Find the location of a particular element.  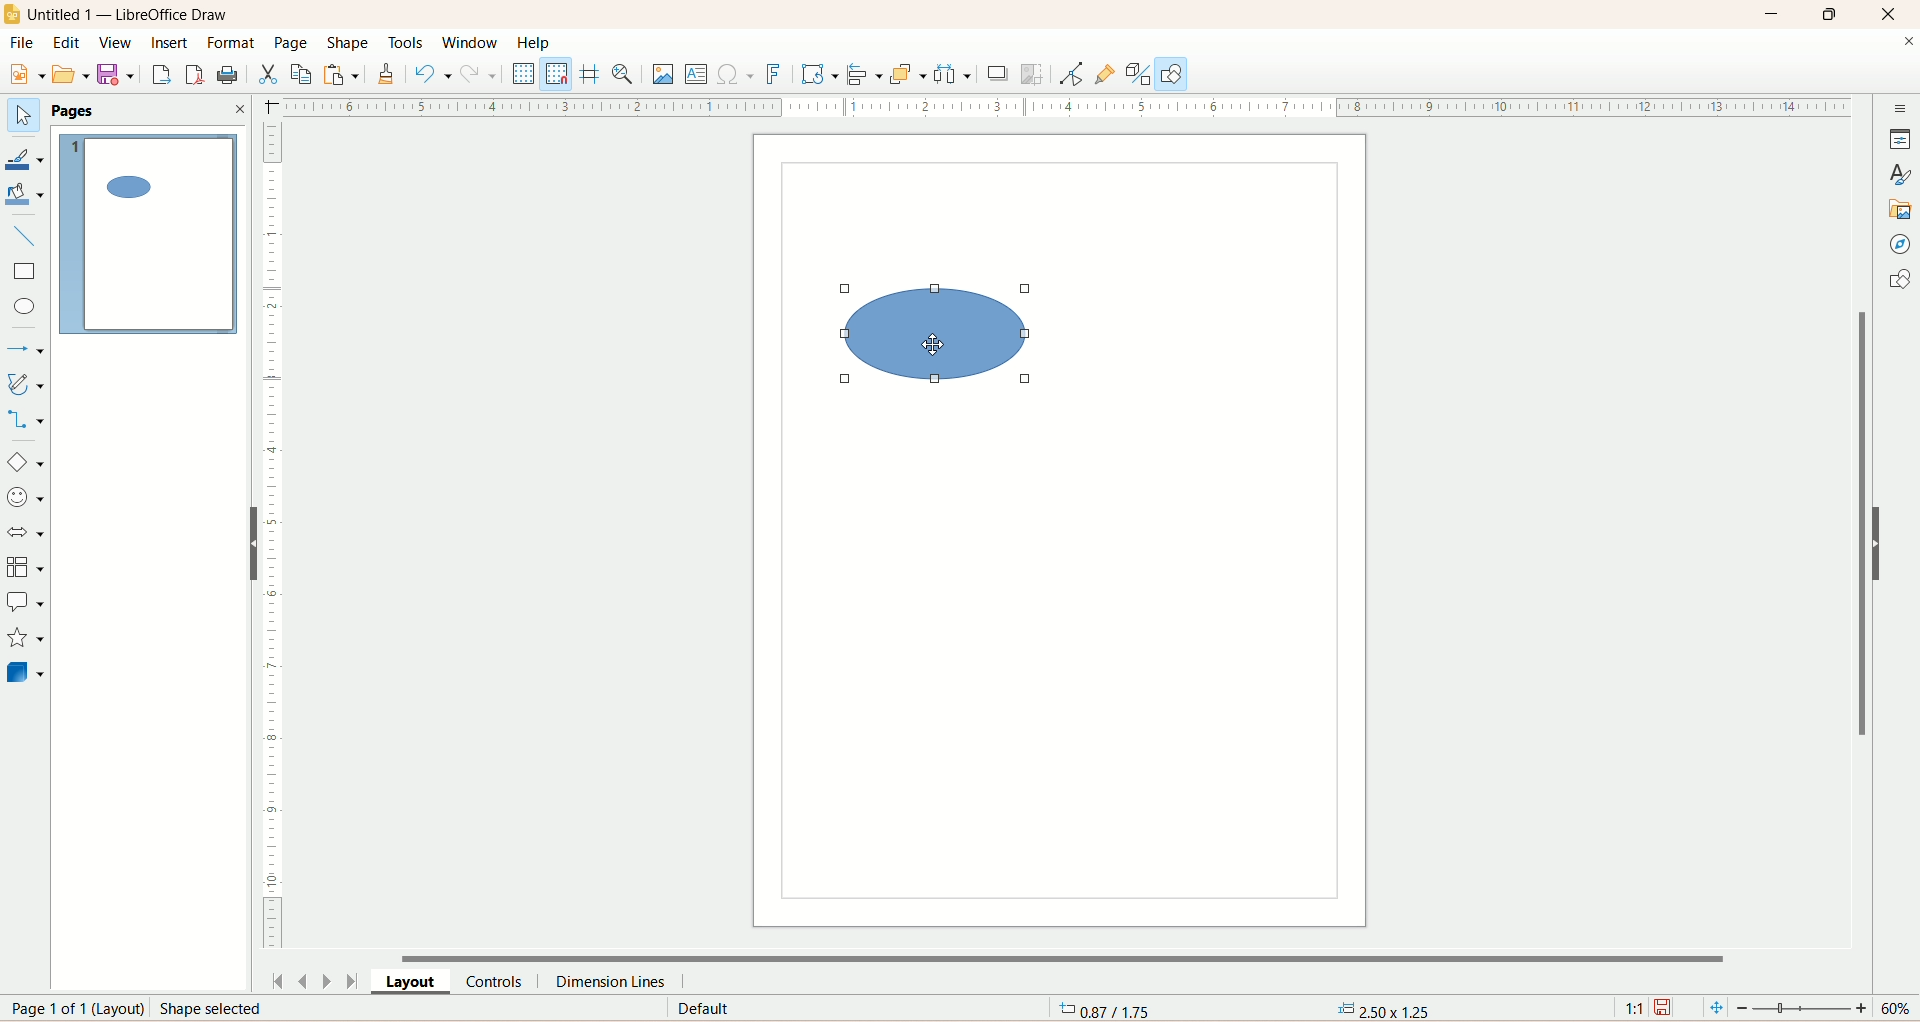

navigator is located at coordinates (1903, 246).